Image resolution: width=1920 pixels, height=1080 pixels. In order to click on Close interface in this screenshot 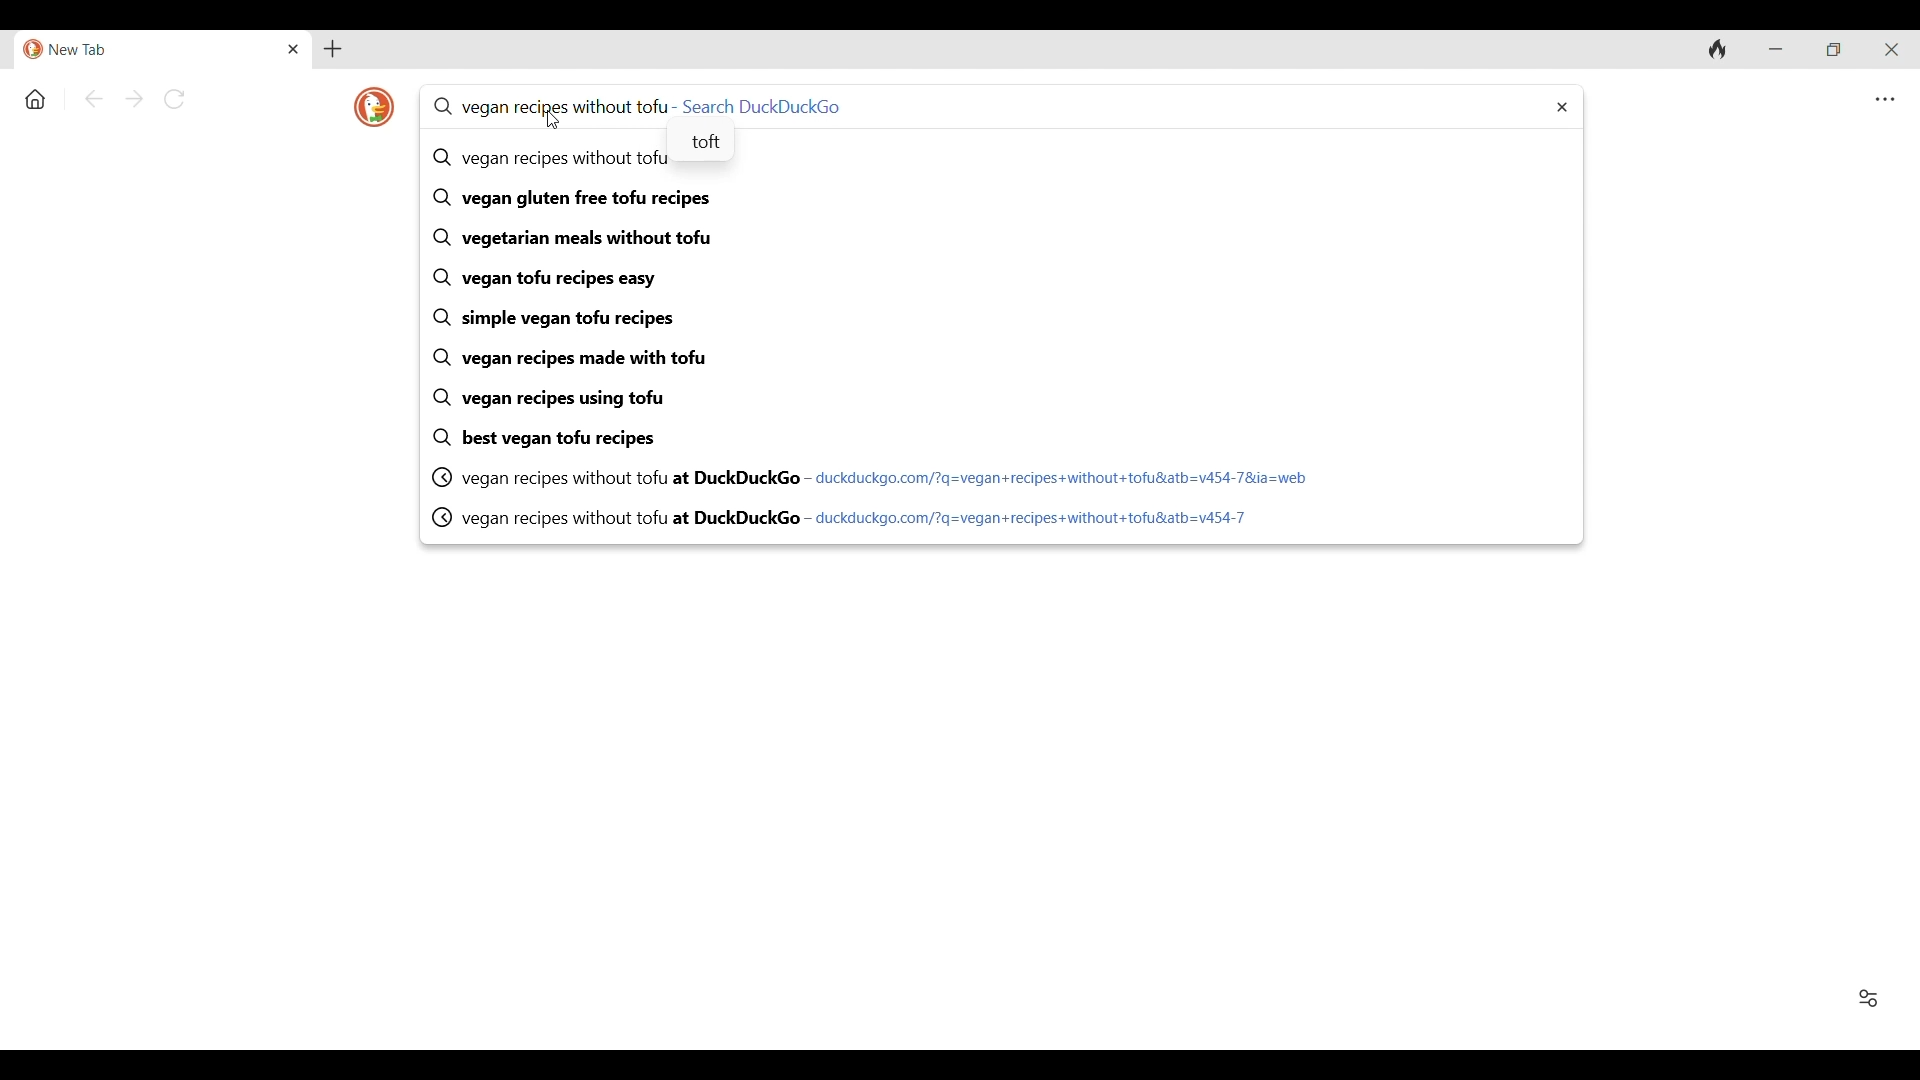, I will do `click(1891, 49)`.